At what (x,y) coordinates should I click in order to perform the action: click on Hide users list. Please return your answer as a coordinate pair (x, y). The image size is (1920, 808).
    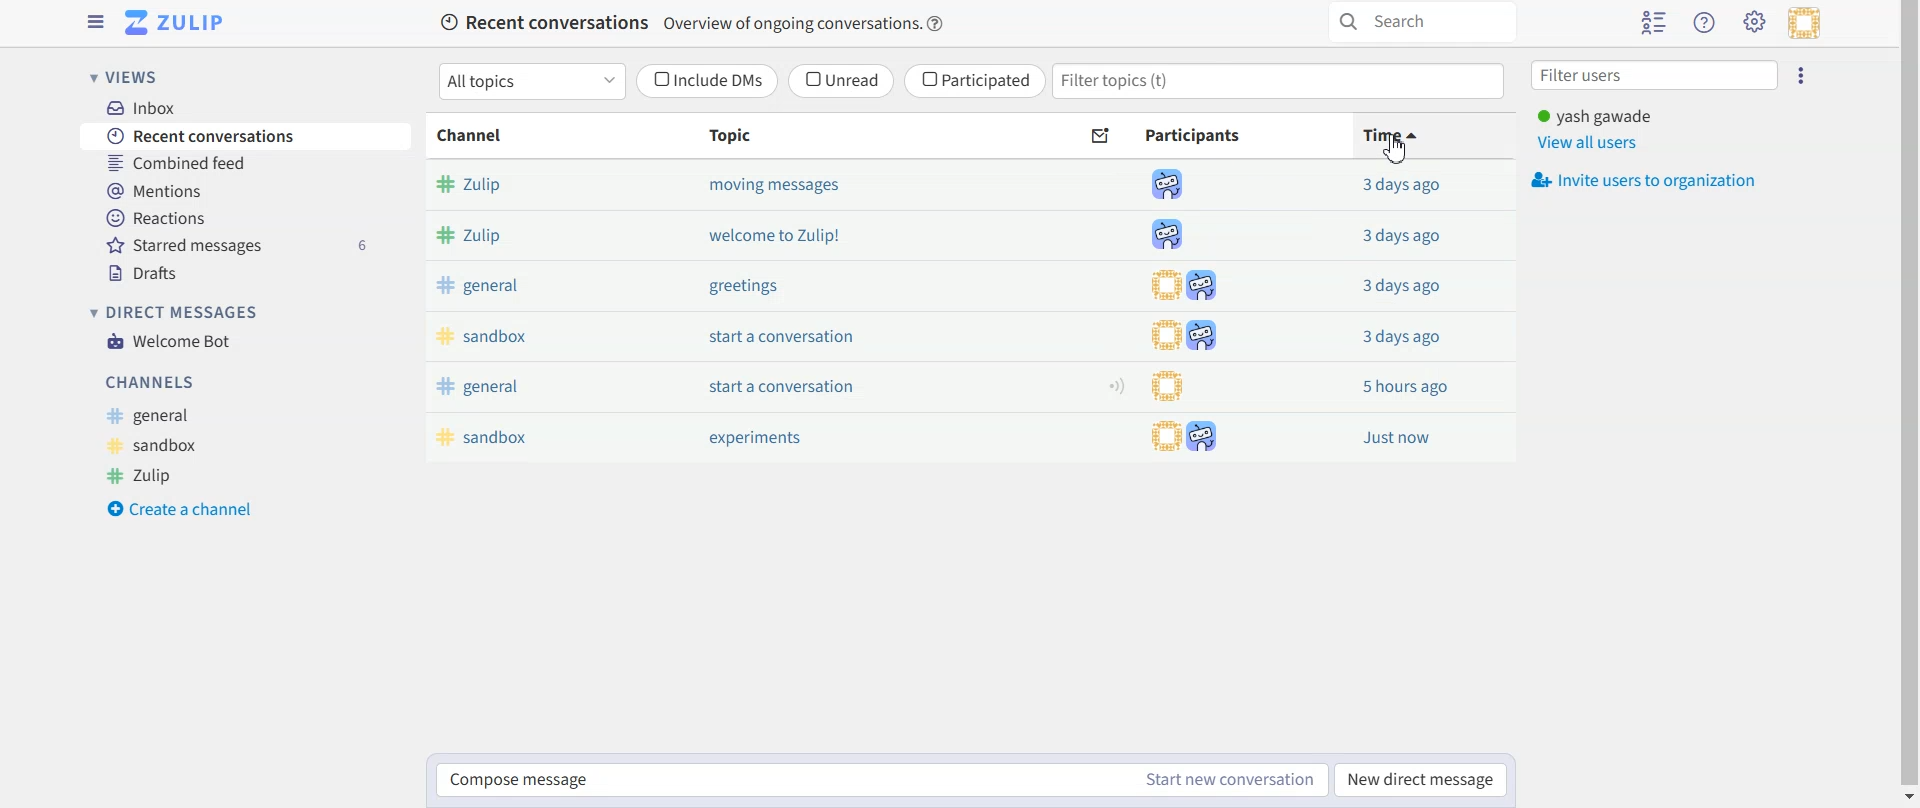
    Looking at the image, I should click on (1654, 24).